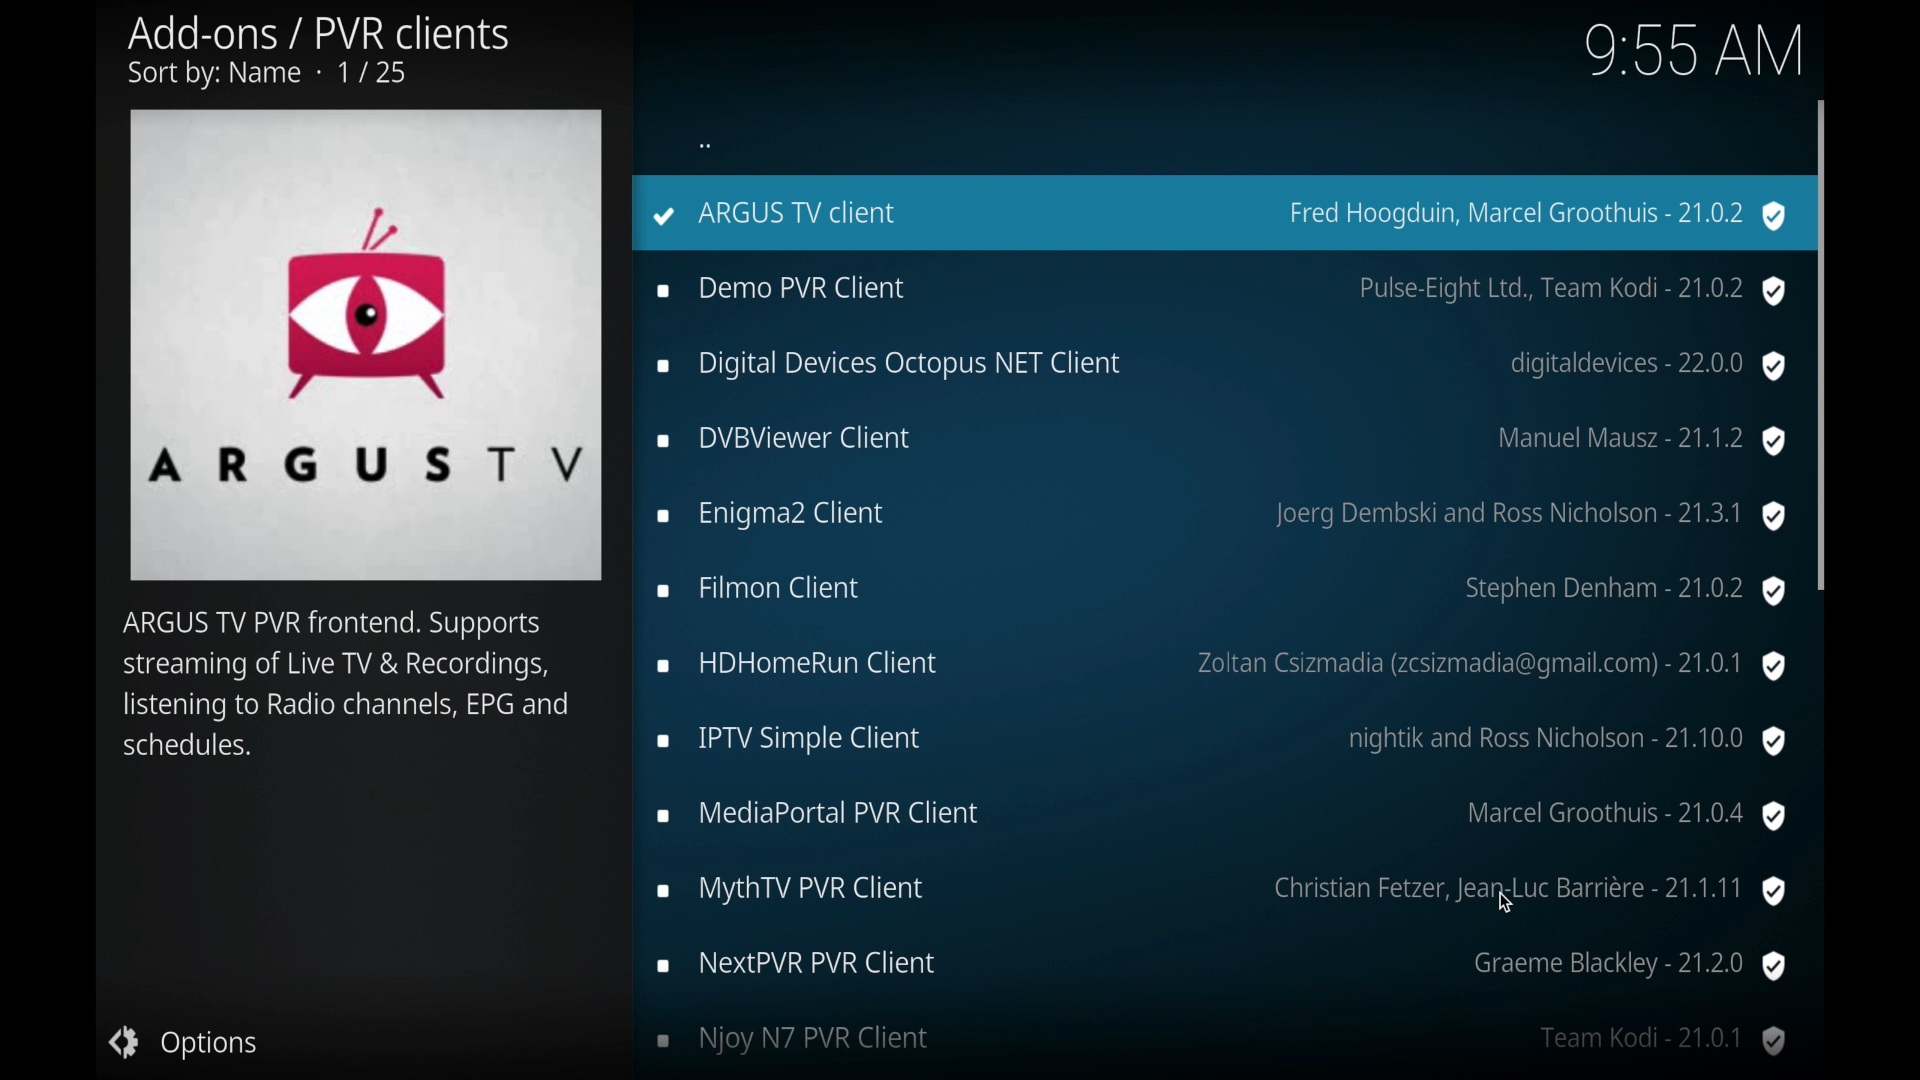 This screenshot has width=1920, height=1080. What do you see at coordinates (184, 1043) in the screenshot?
I see `options` at bounding box center [184, 1043].